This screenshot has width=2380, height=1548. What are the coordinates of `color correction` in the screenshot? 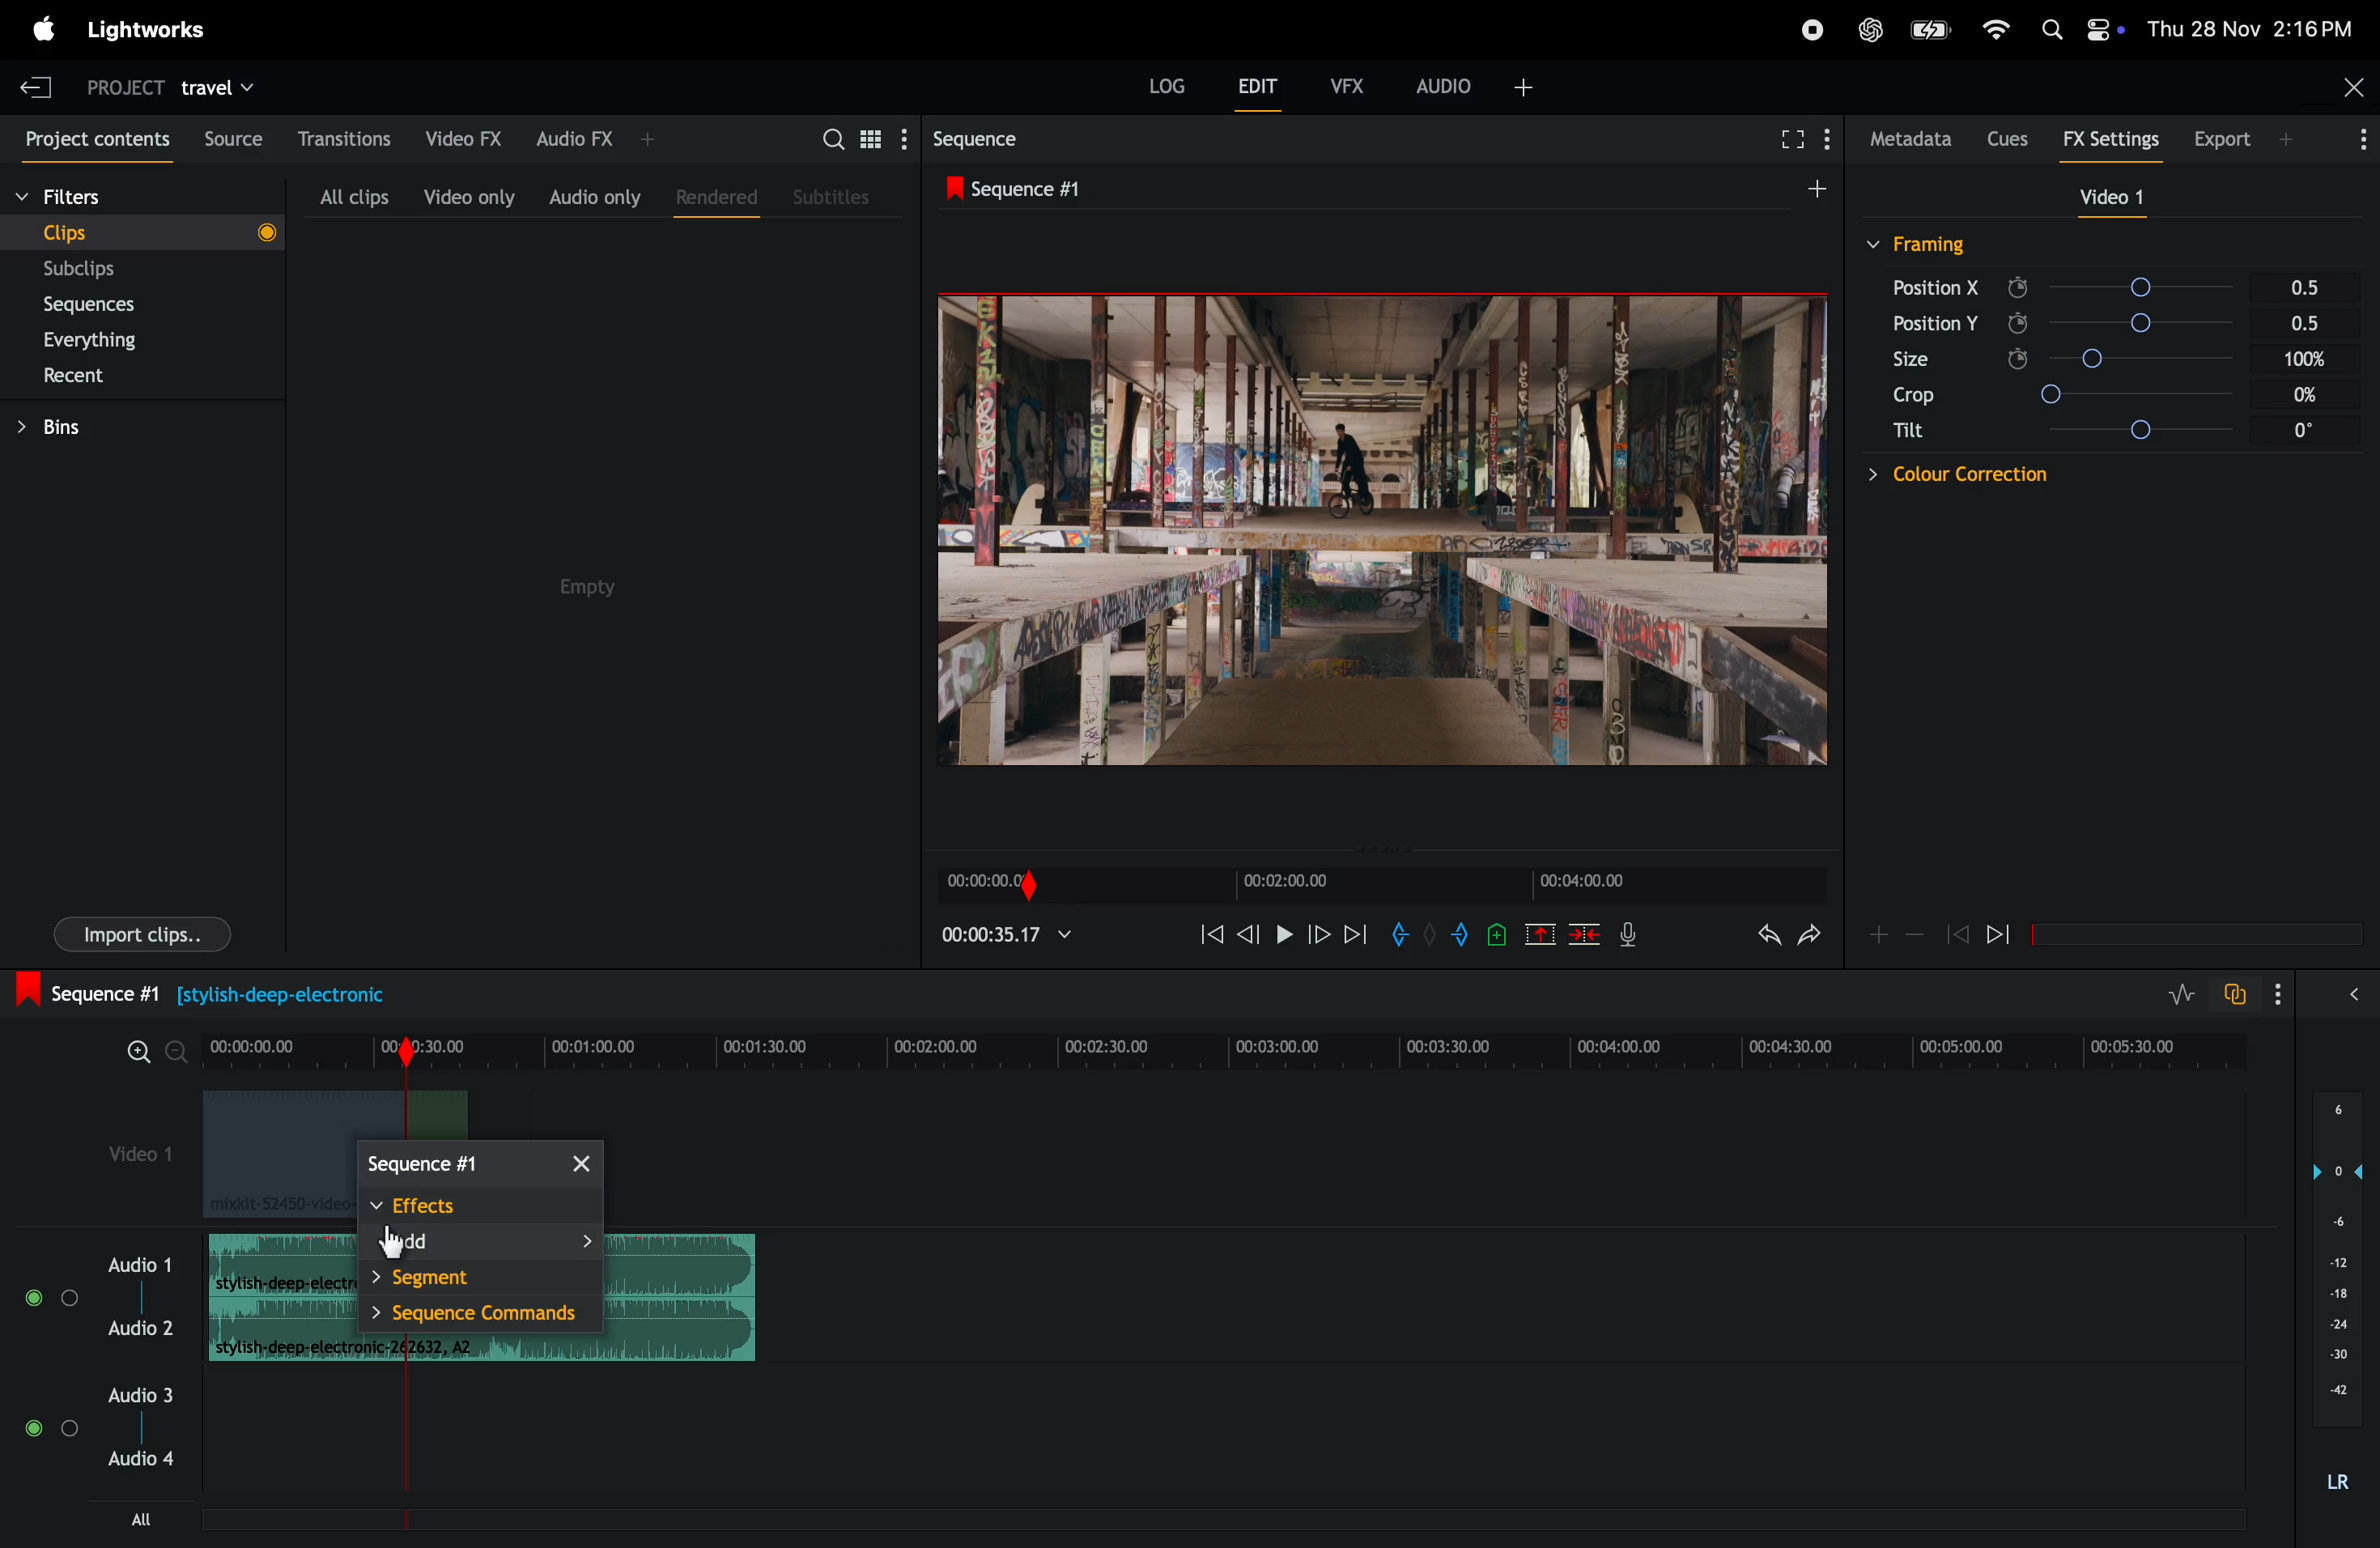 It's located at (1927, 475).